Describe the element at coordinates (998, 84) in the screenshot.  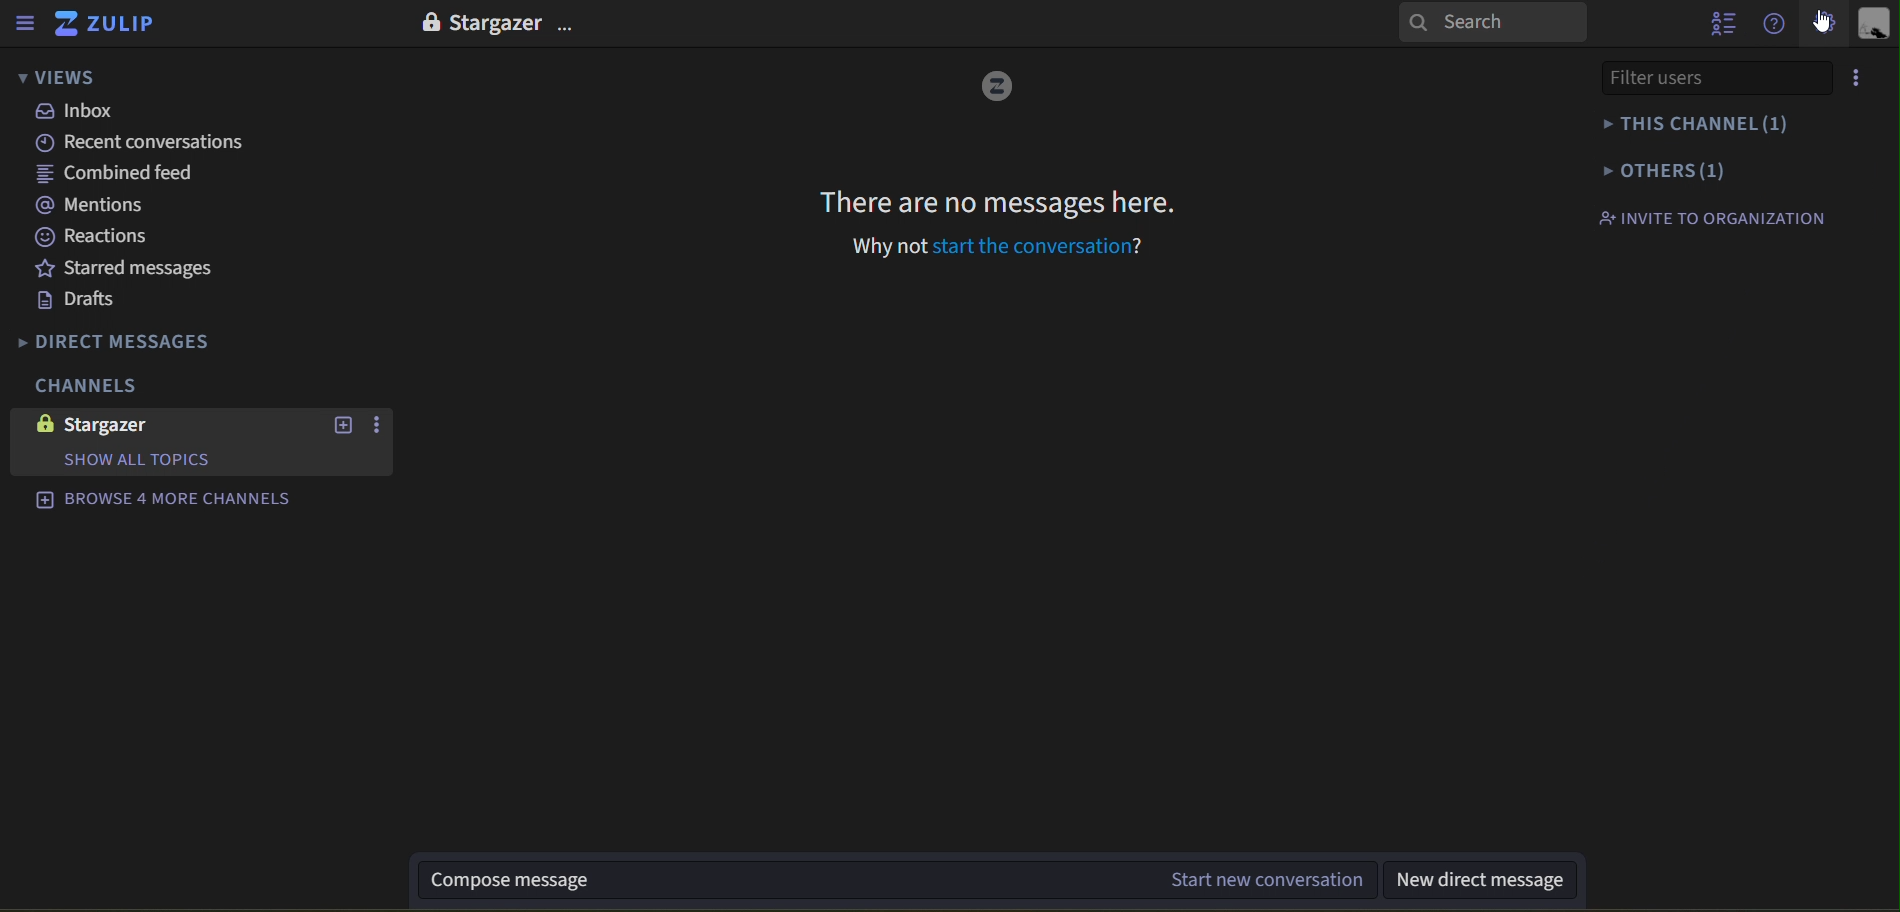
I see `Logo` at that location.